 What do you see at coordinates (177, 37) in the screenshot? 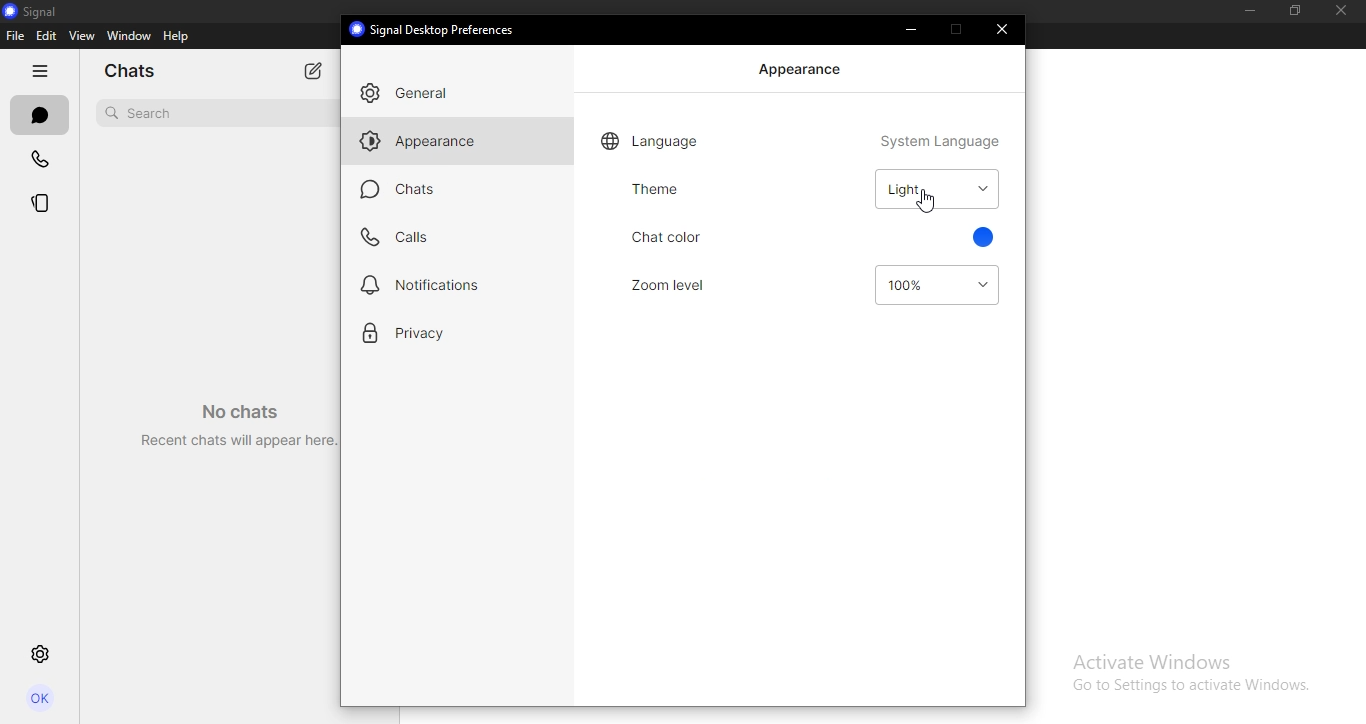
I see `help` at bounding box center [177, 37].